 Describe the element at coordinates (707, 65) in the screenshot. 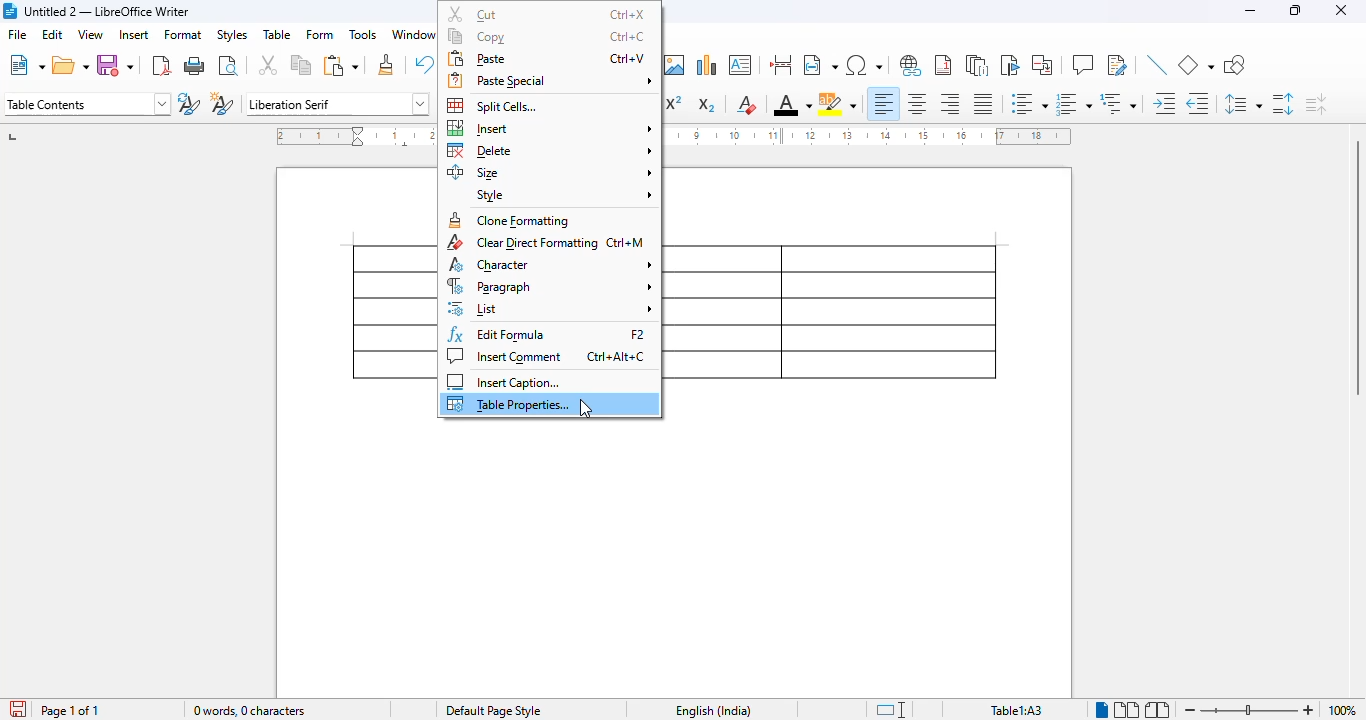

I see `insert chart` at that location.